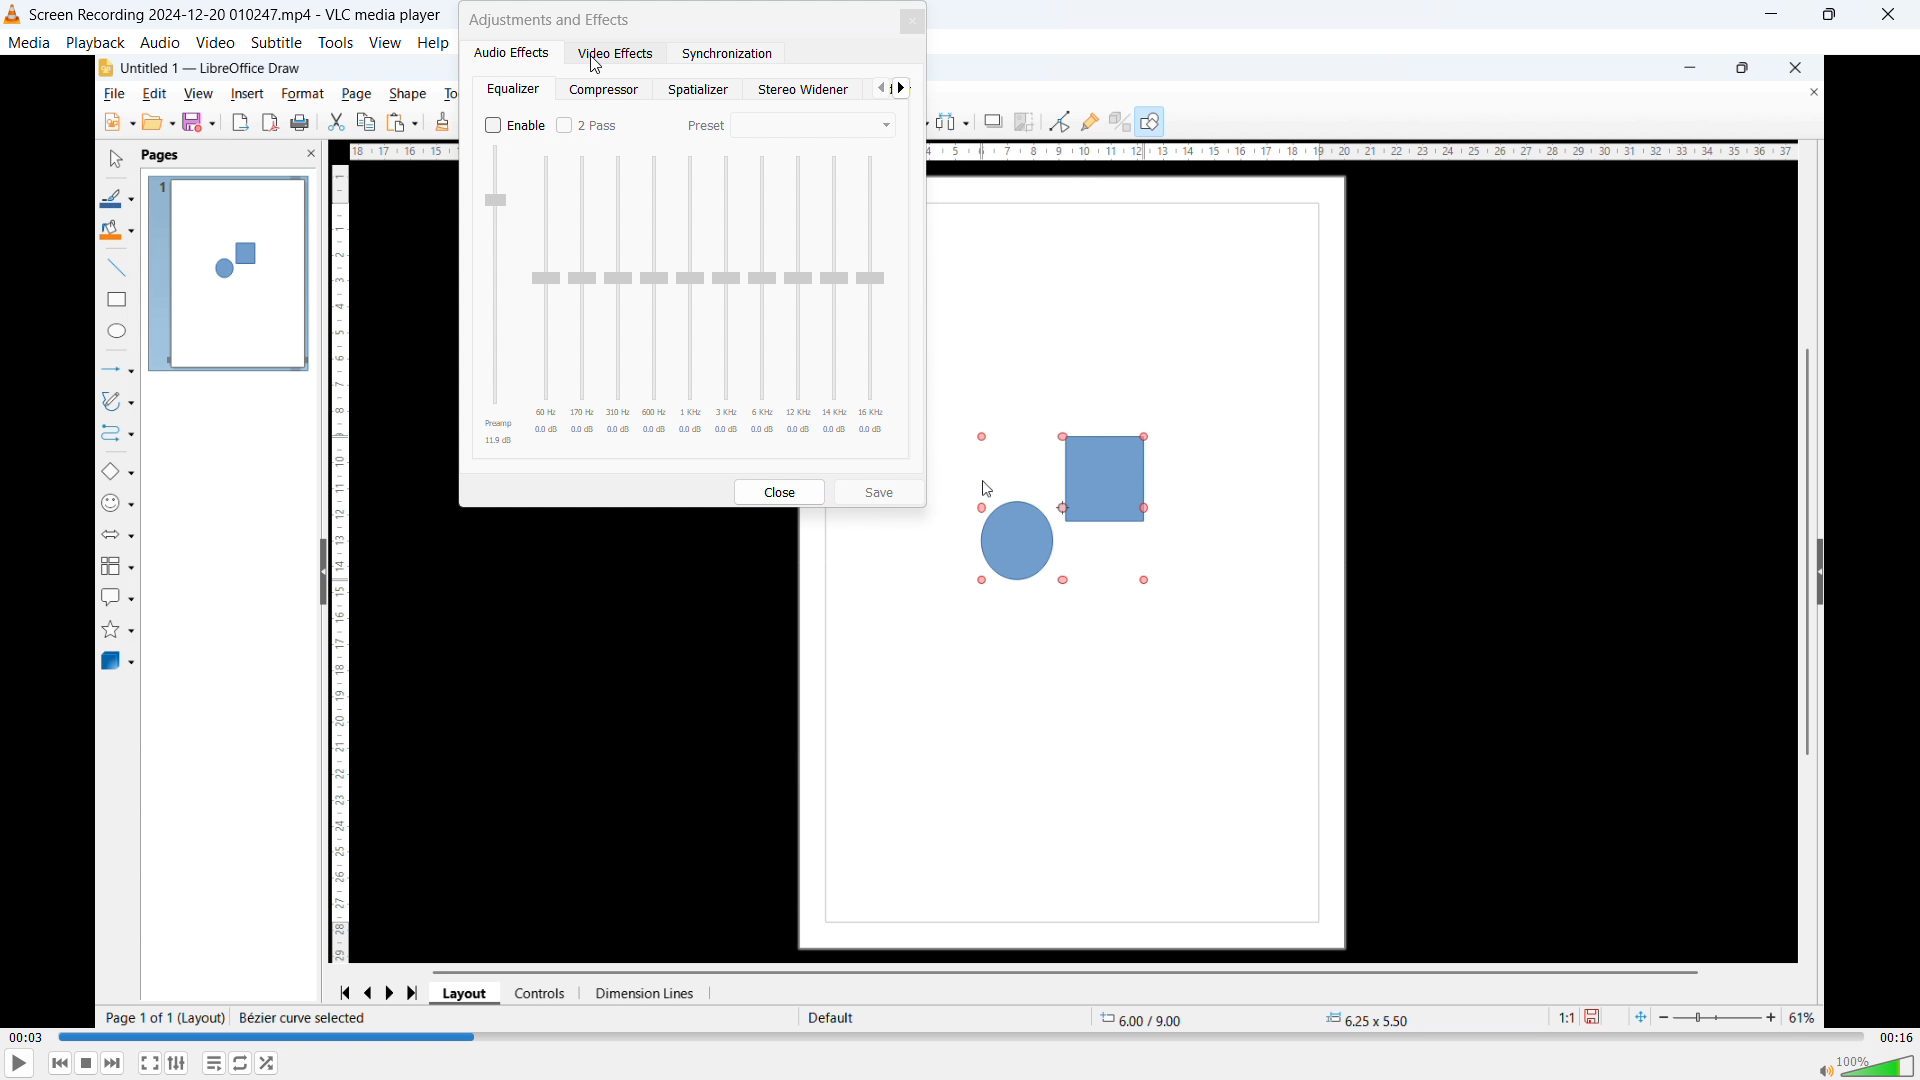  I want to click on random, so click(269, 1063).